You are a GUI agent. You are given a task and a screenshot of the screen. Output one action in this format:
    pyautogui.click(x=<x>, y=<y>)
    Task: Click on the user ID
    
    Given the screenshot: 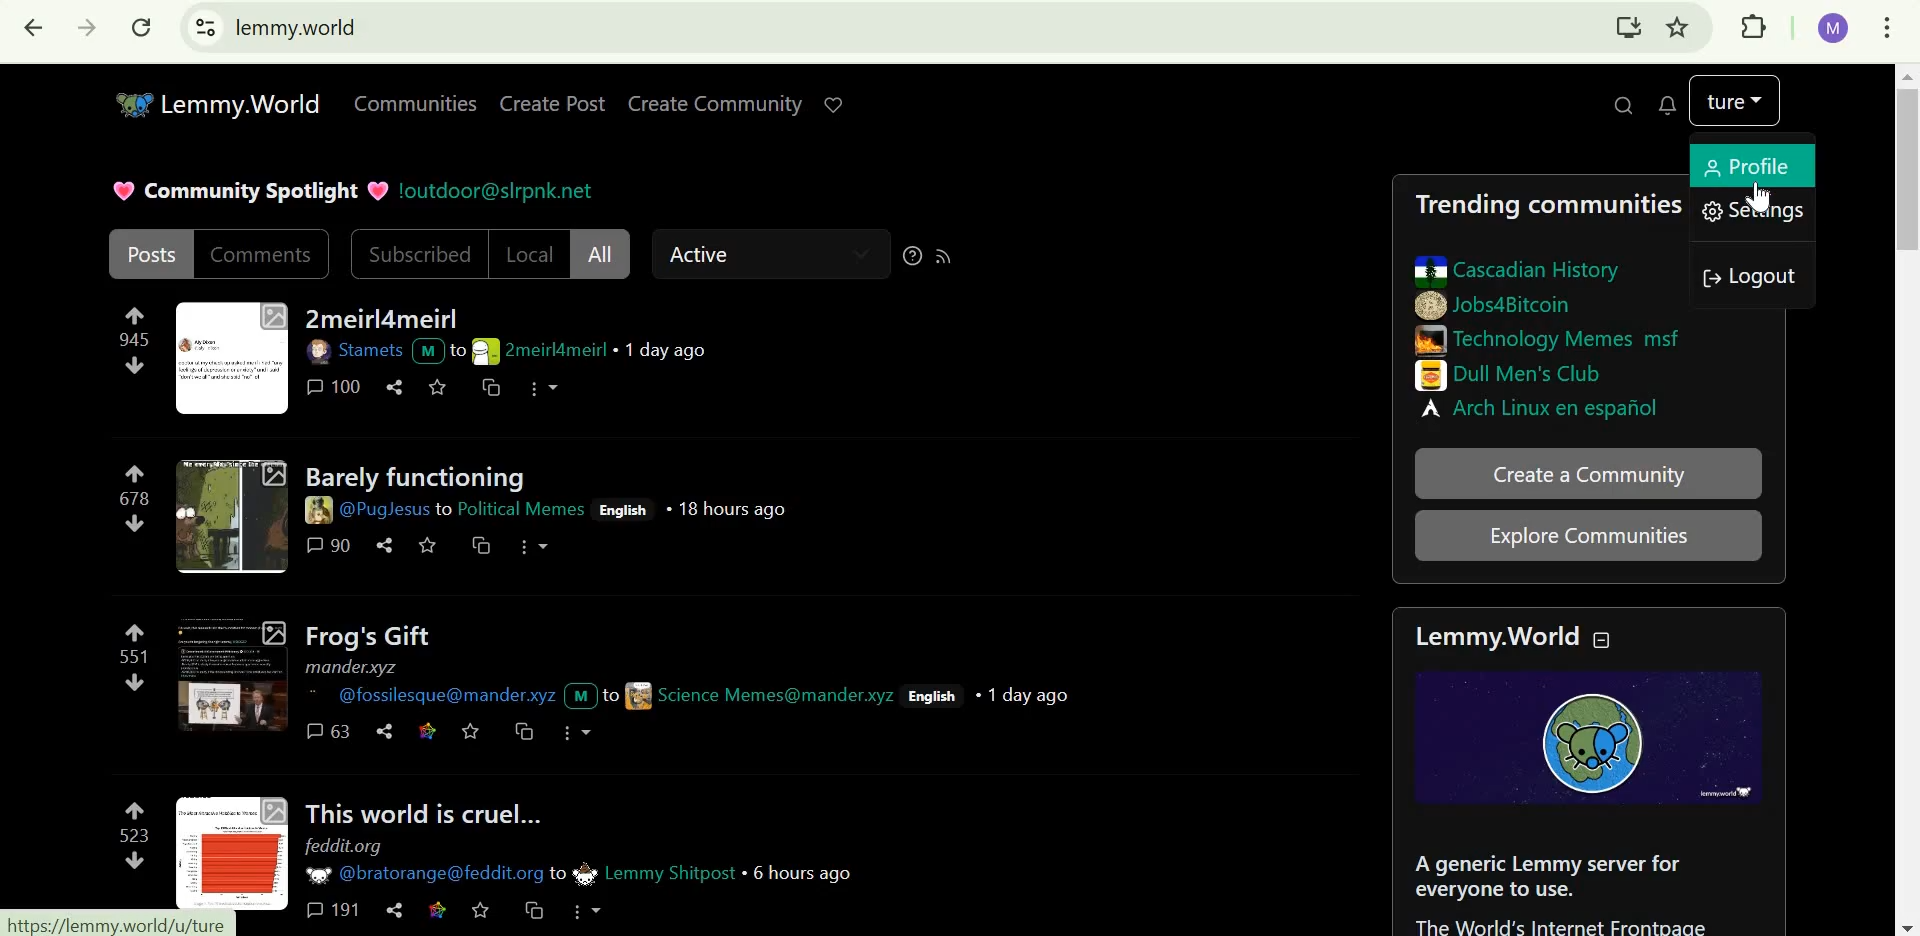 What is the action you would take?
    pyautogui.click(x=529, y=350)
    